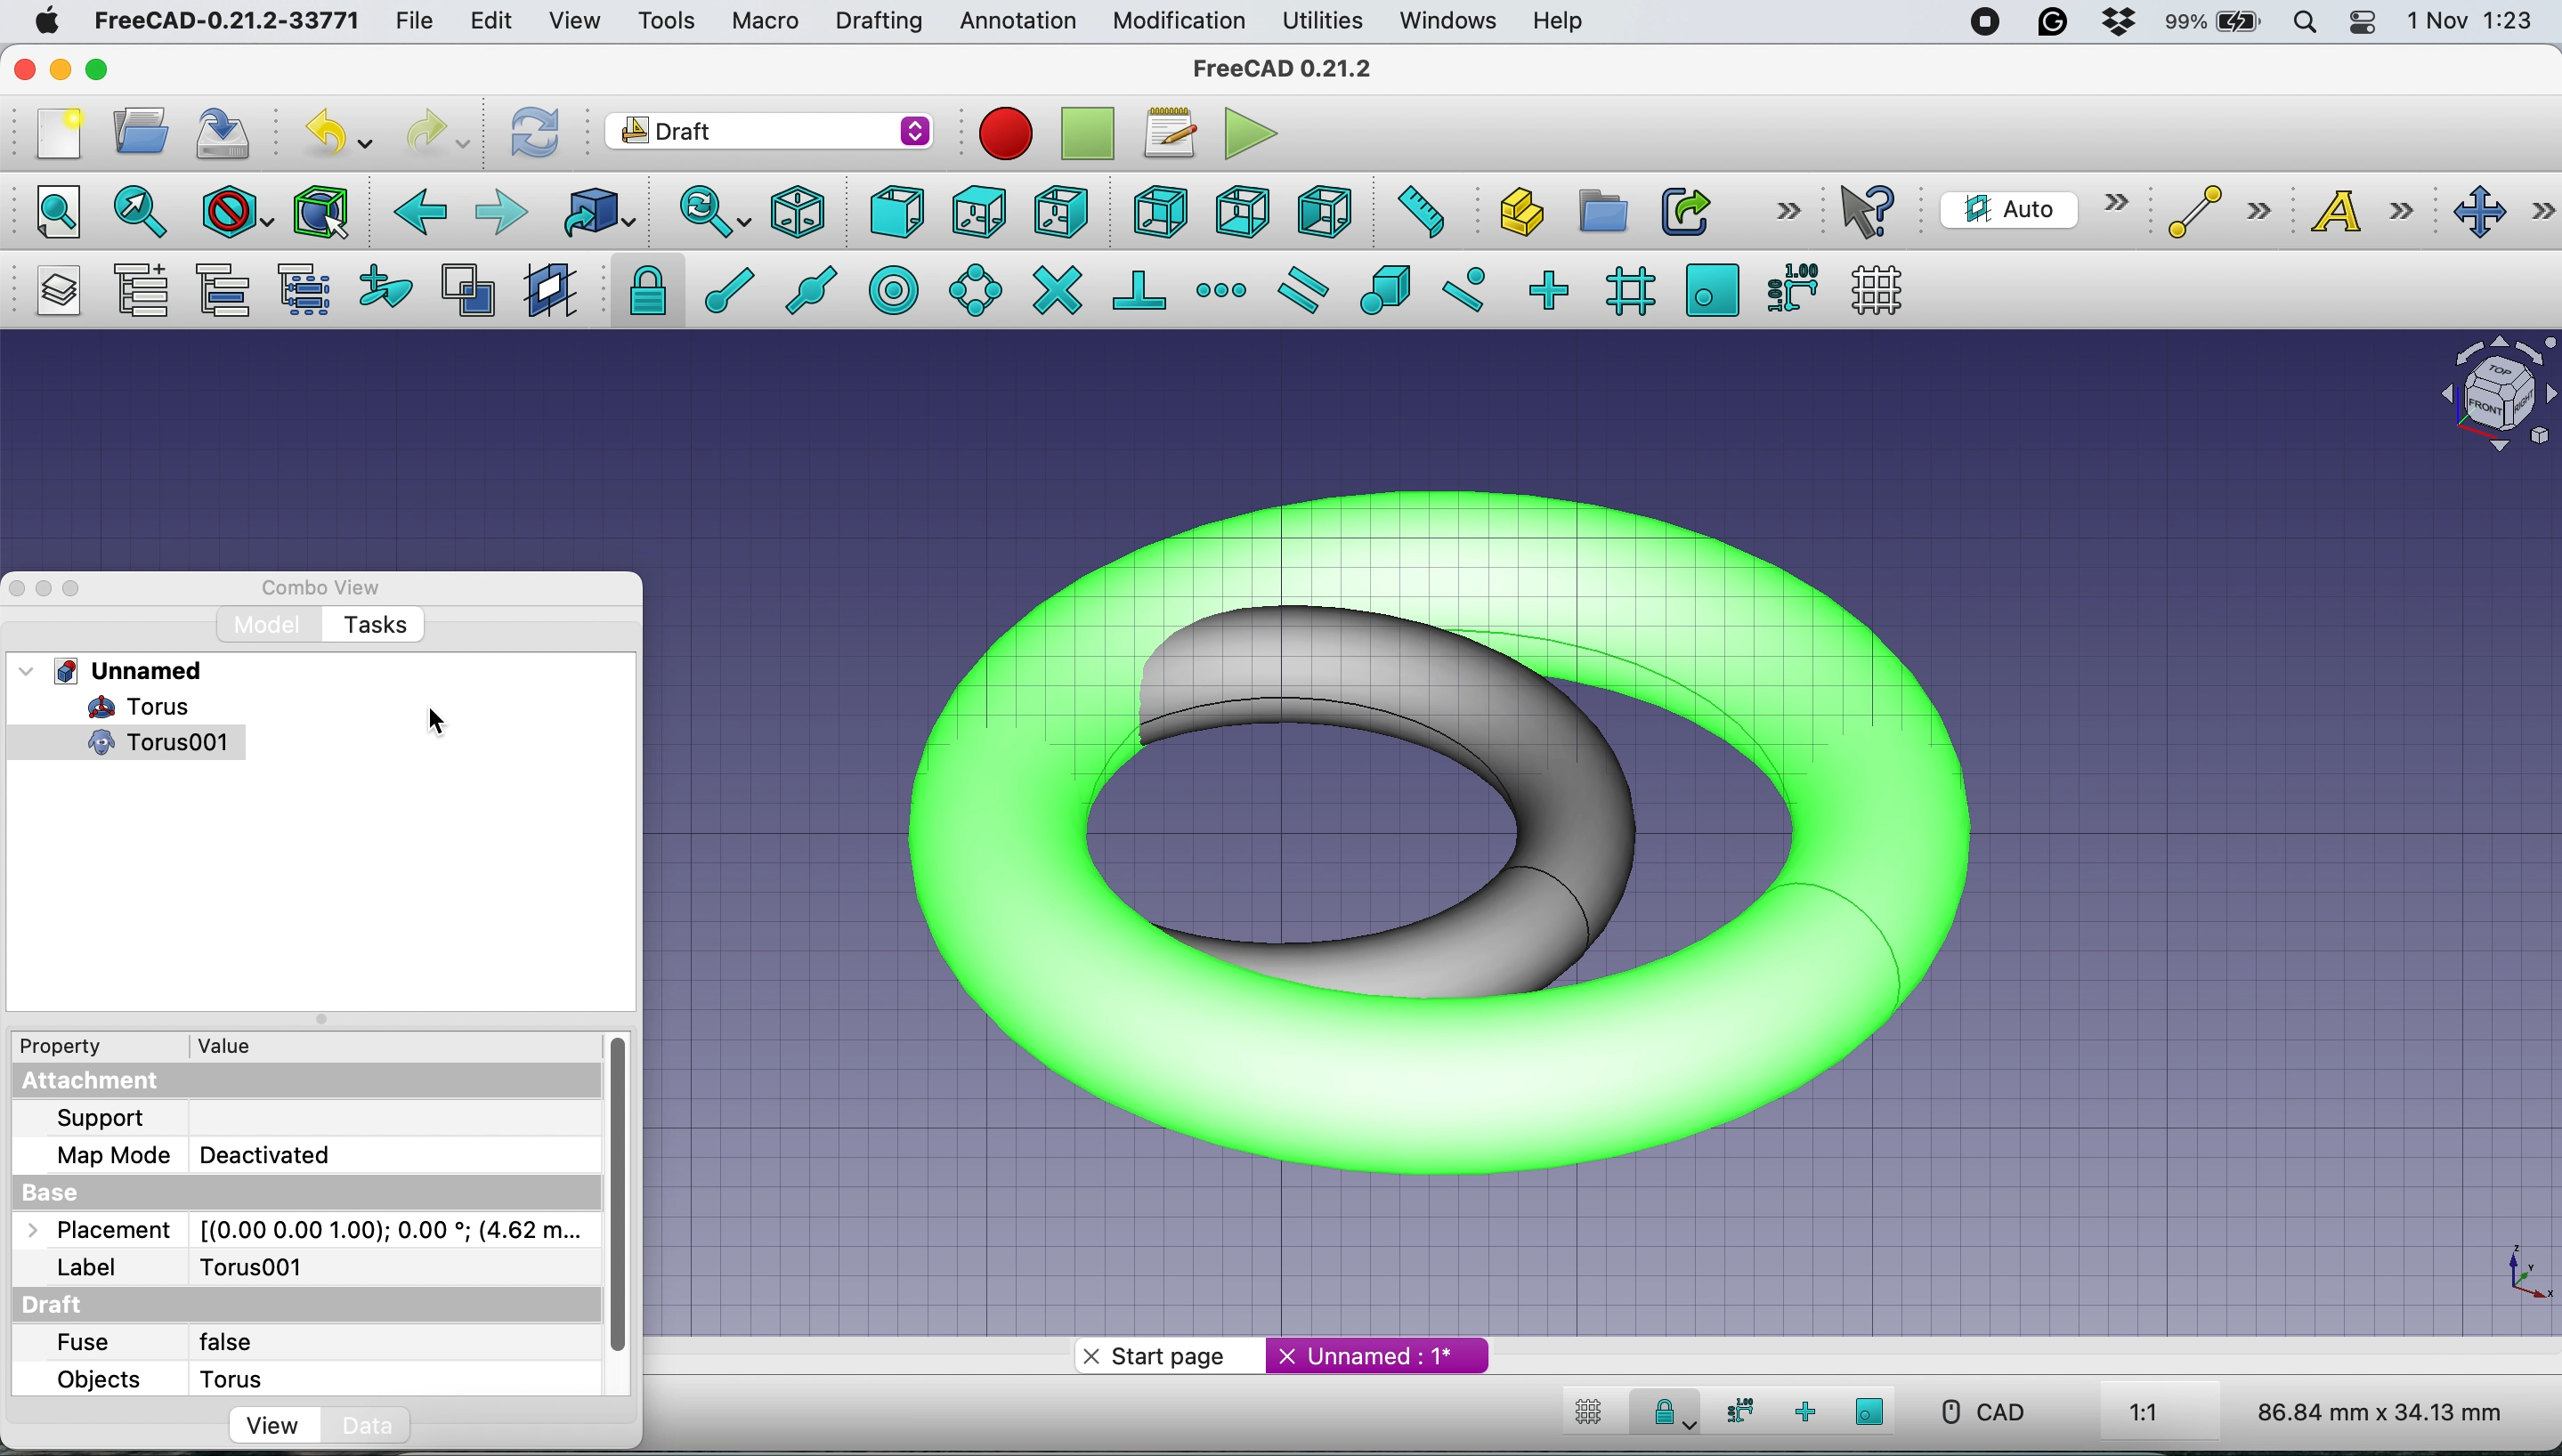  What do you see at coordinates (167, 1047) in the screenshot?
I see `Property | Value` at bounding box center [167, 1047].